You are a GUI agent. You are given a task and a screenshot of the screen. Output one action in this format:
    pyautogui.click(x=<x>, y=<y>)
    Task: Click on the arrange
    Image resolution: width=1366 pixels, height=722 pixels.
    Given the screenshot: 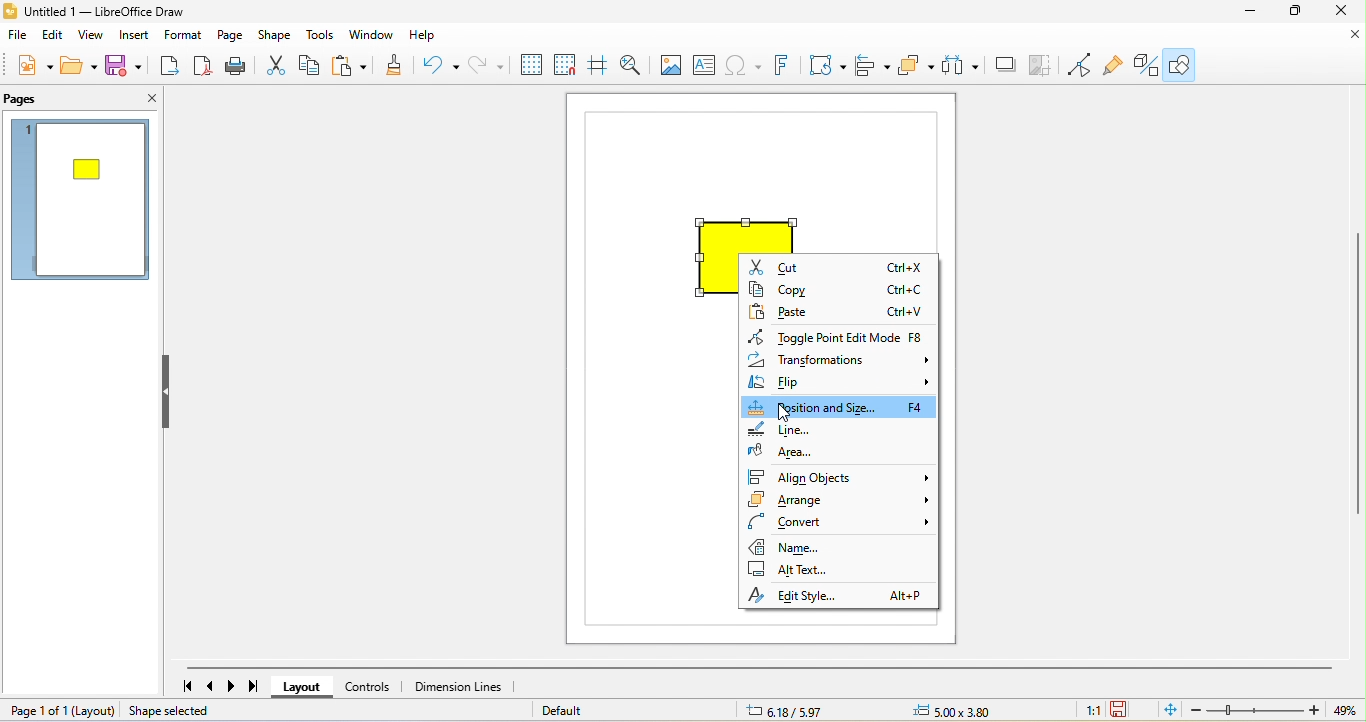 What is the action you would take?
    pyautogui.click(x=920, y=66)
    